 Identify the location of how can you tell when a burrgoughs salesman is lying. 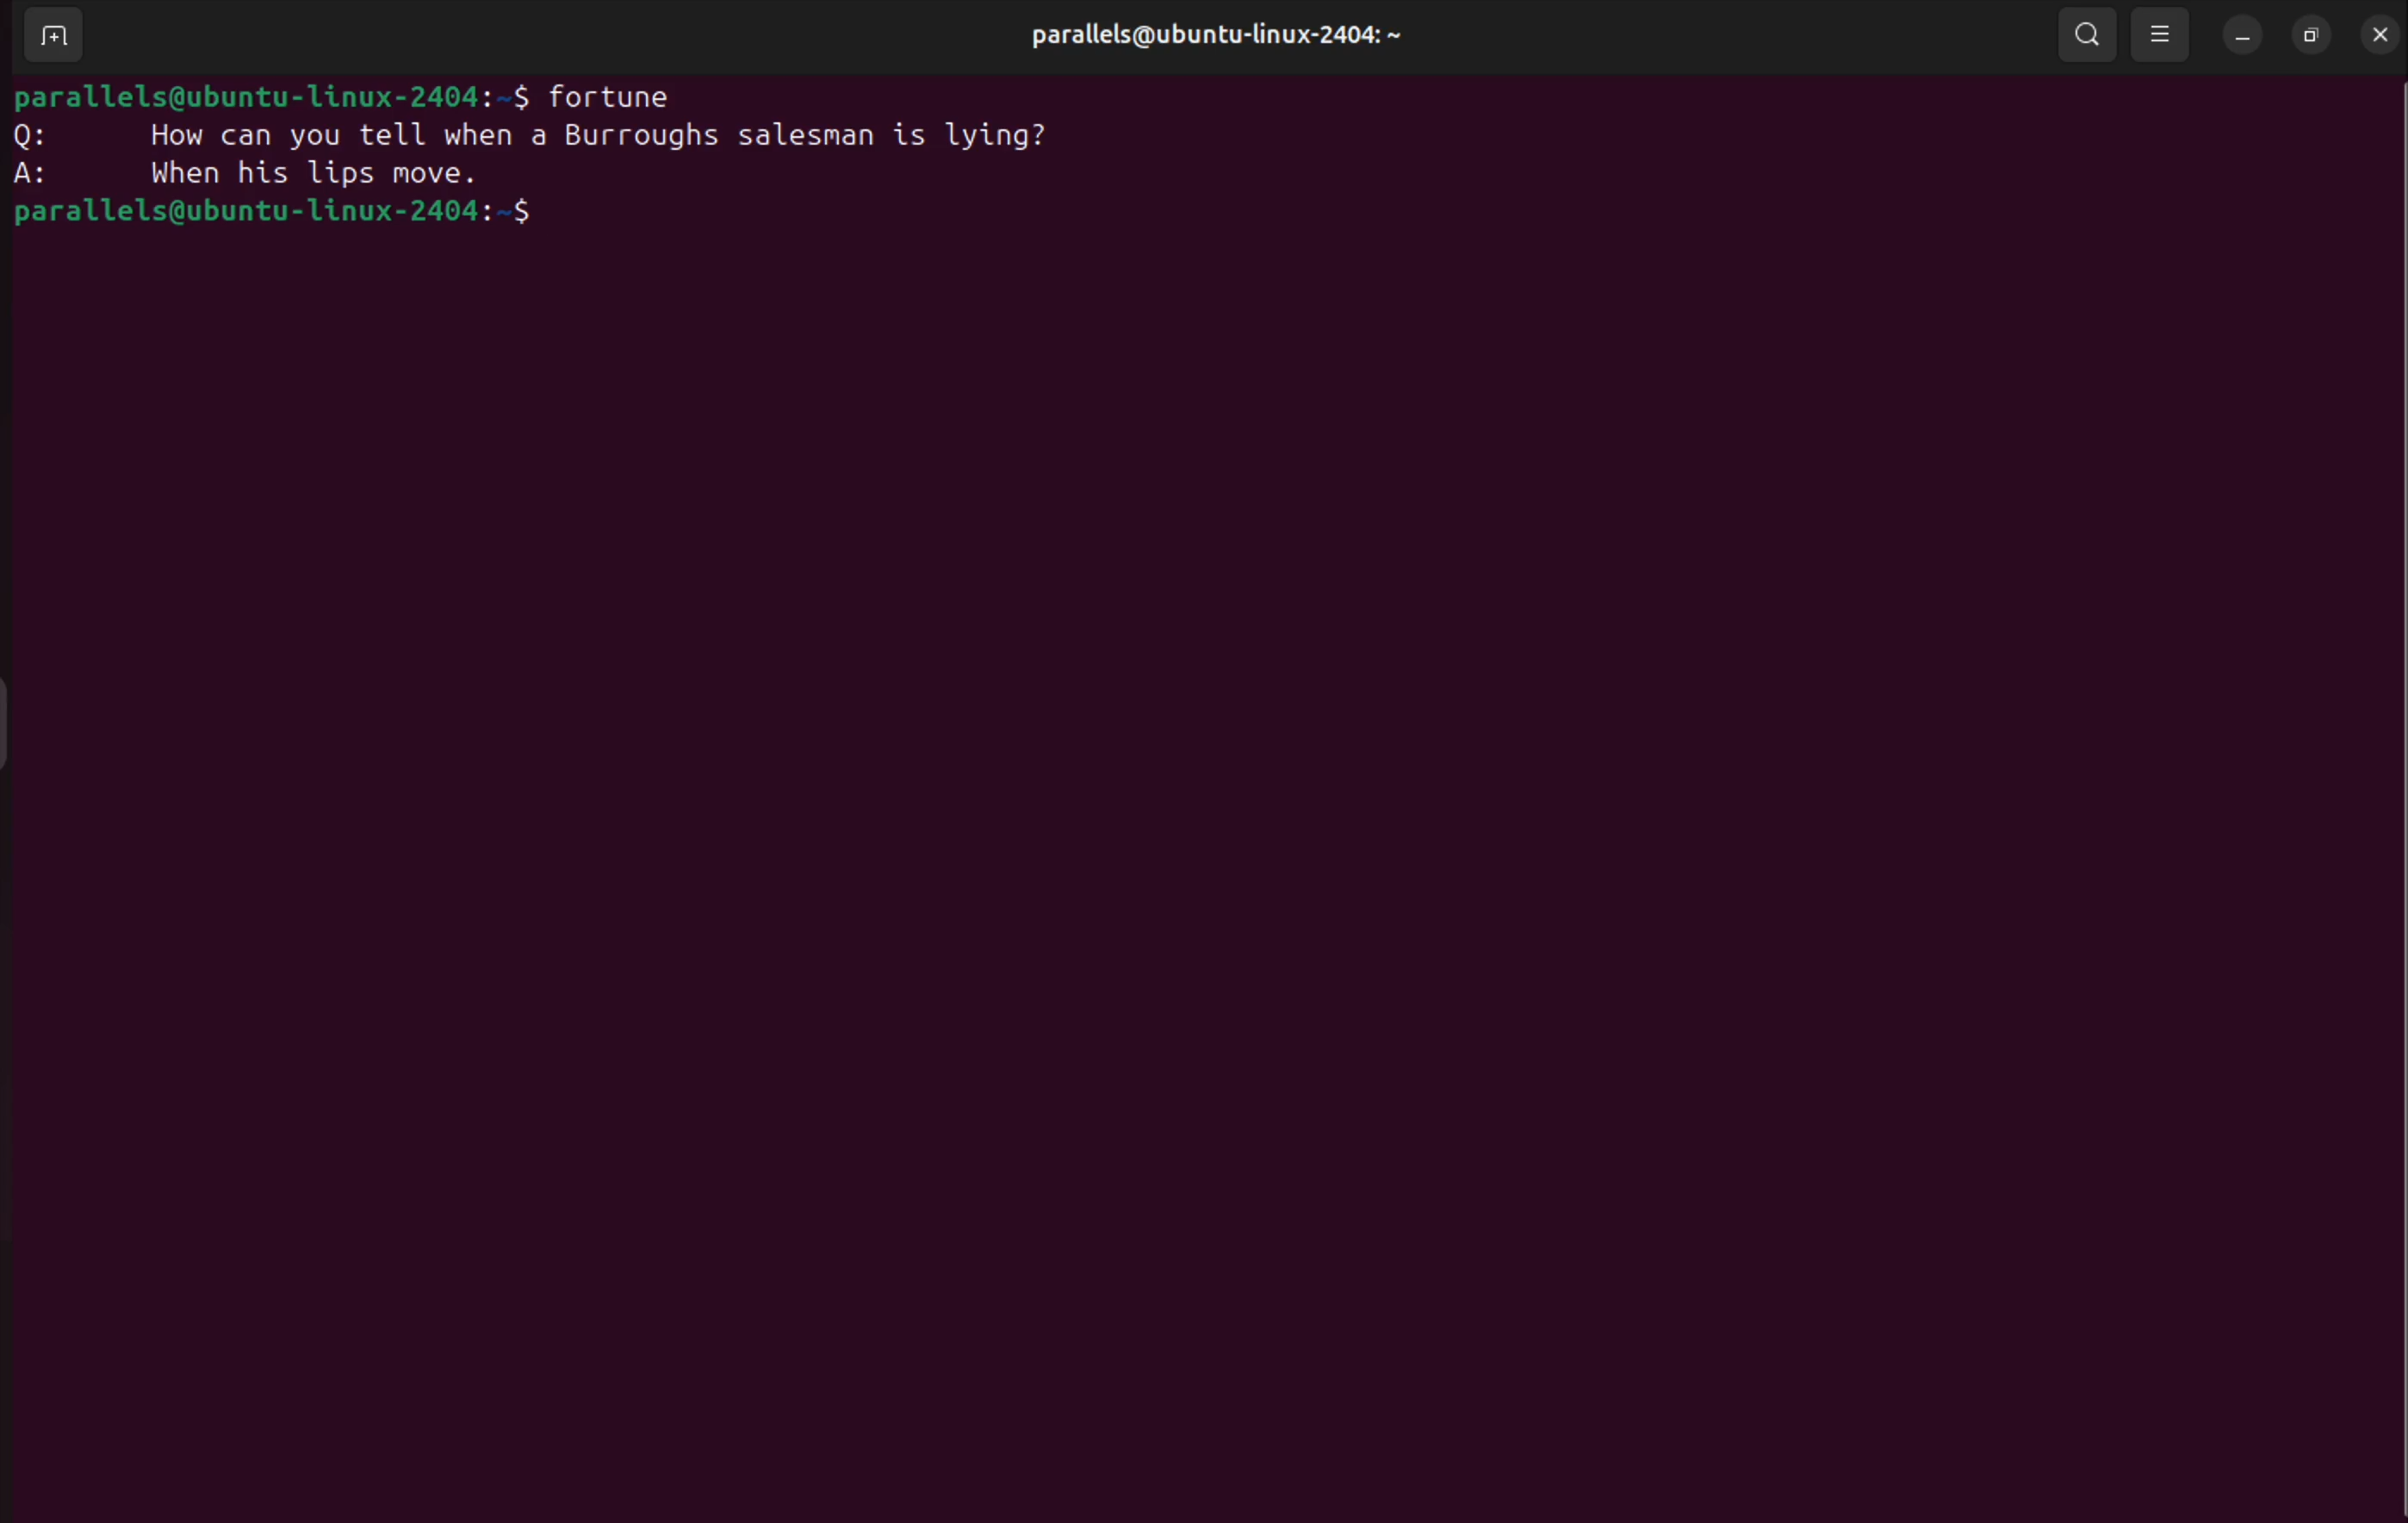
(636, 136).